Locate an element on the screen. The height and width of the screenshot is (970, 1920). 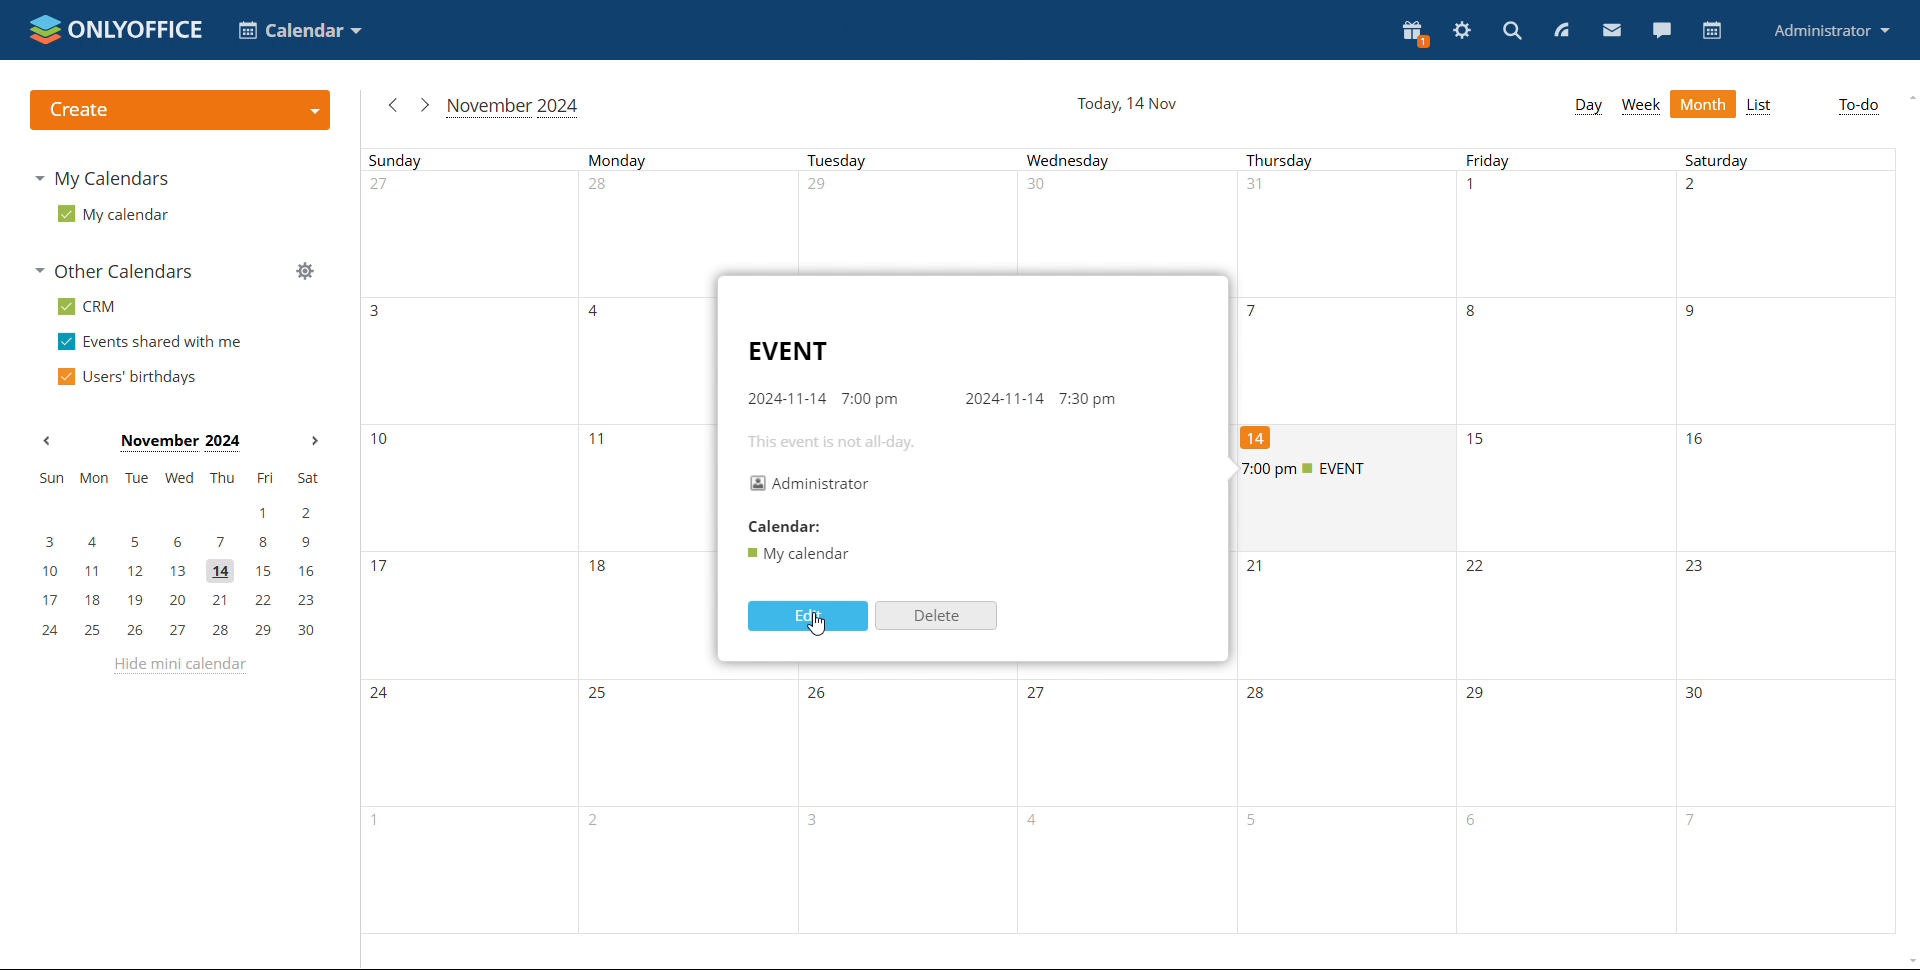
chat is located at coordinates (1662, 29).